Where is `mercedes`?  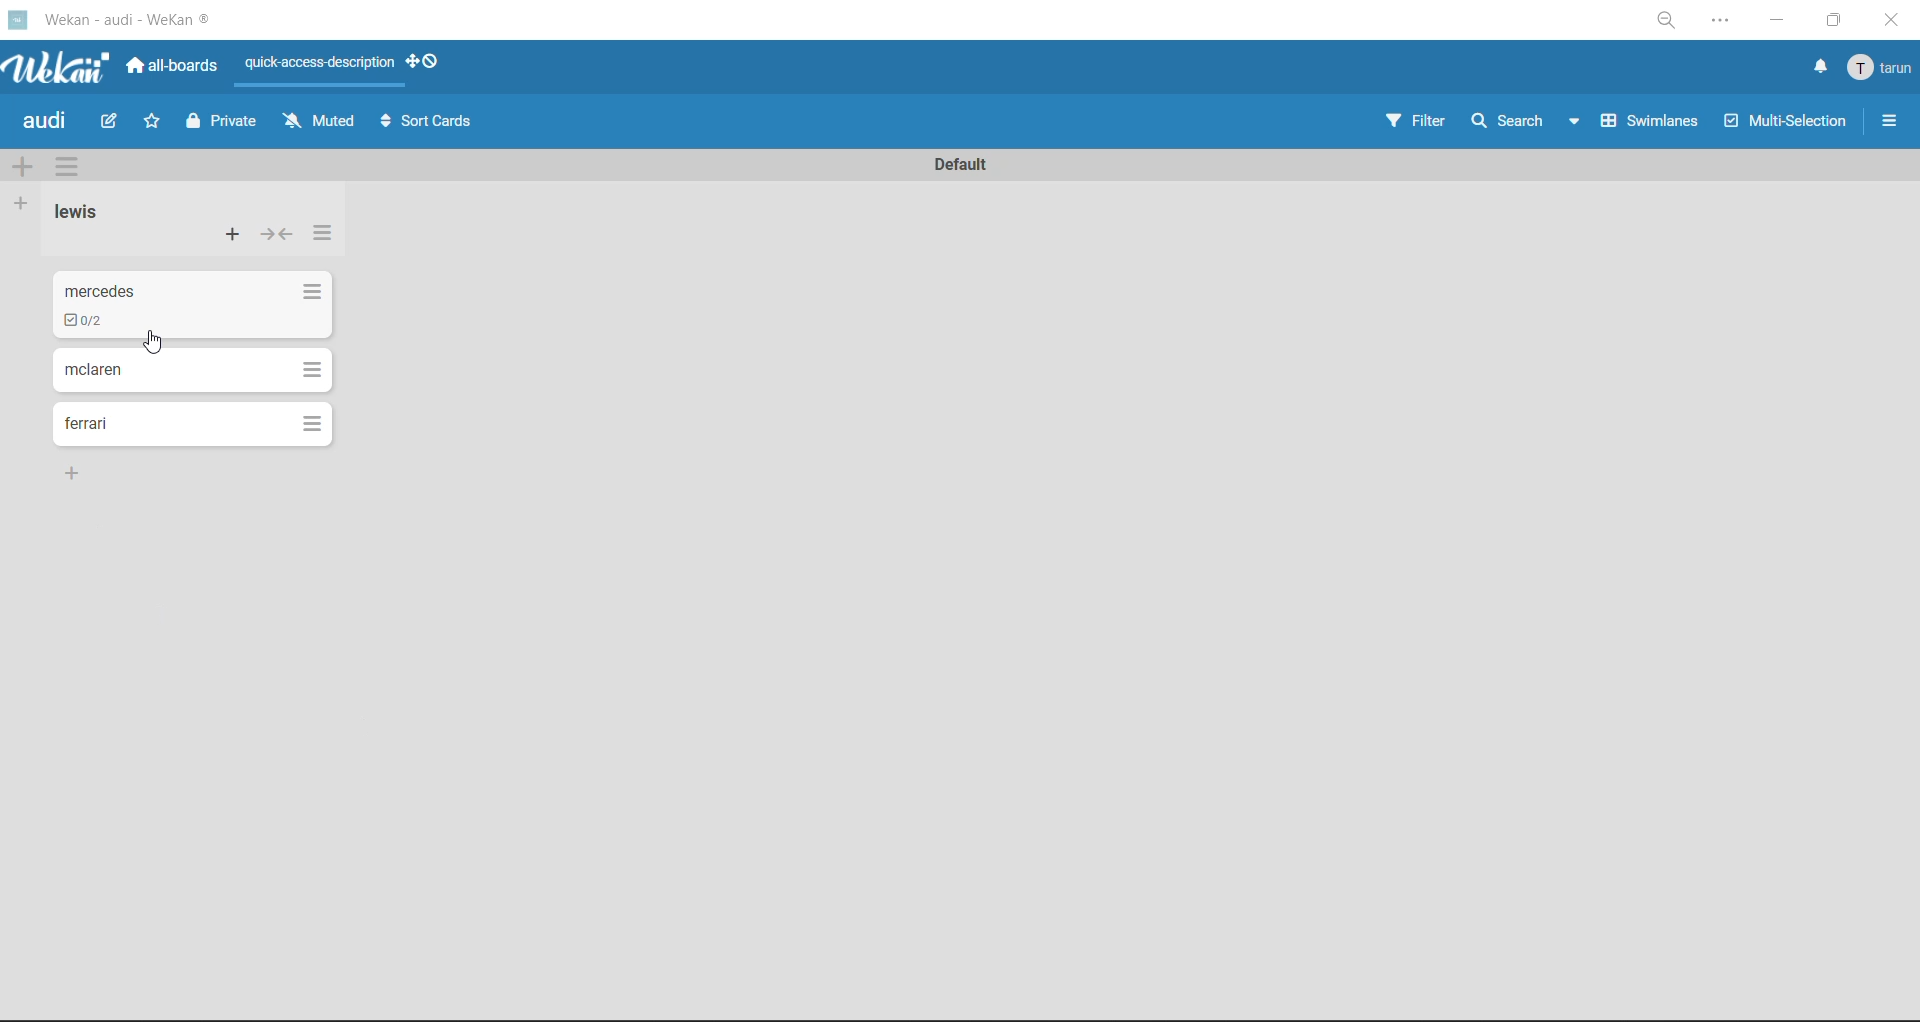 mercedes is located at coordinates (103, 285).